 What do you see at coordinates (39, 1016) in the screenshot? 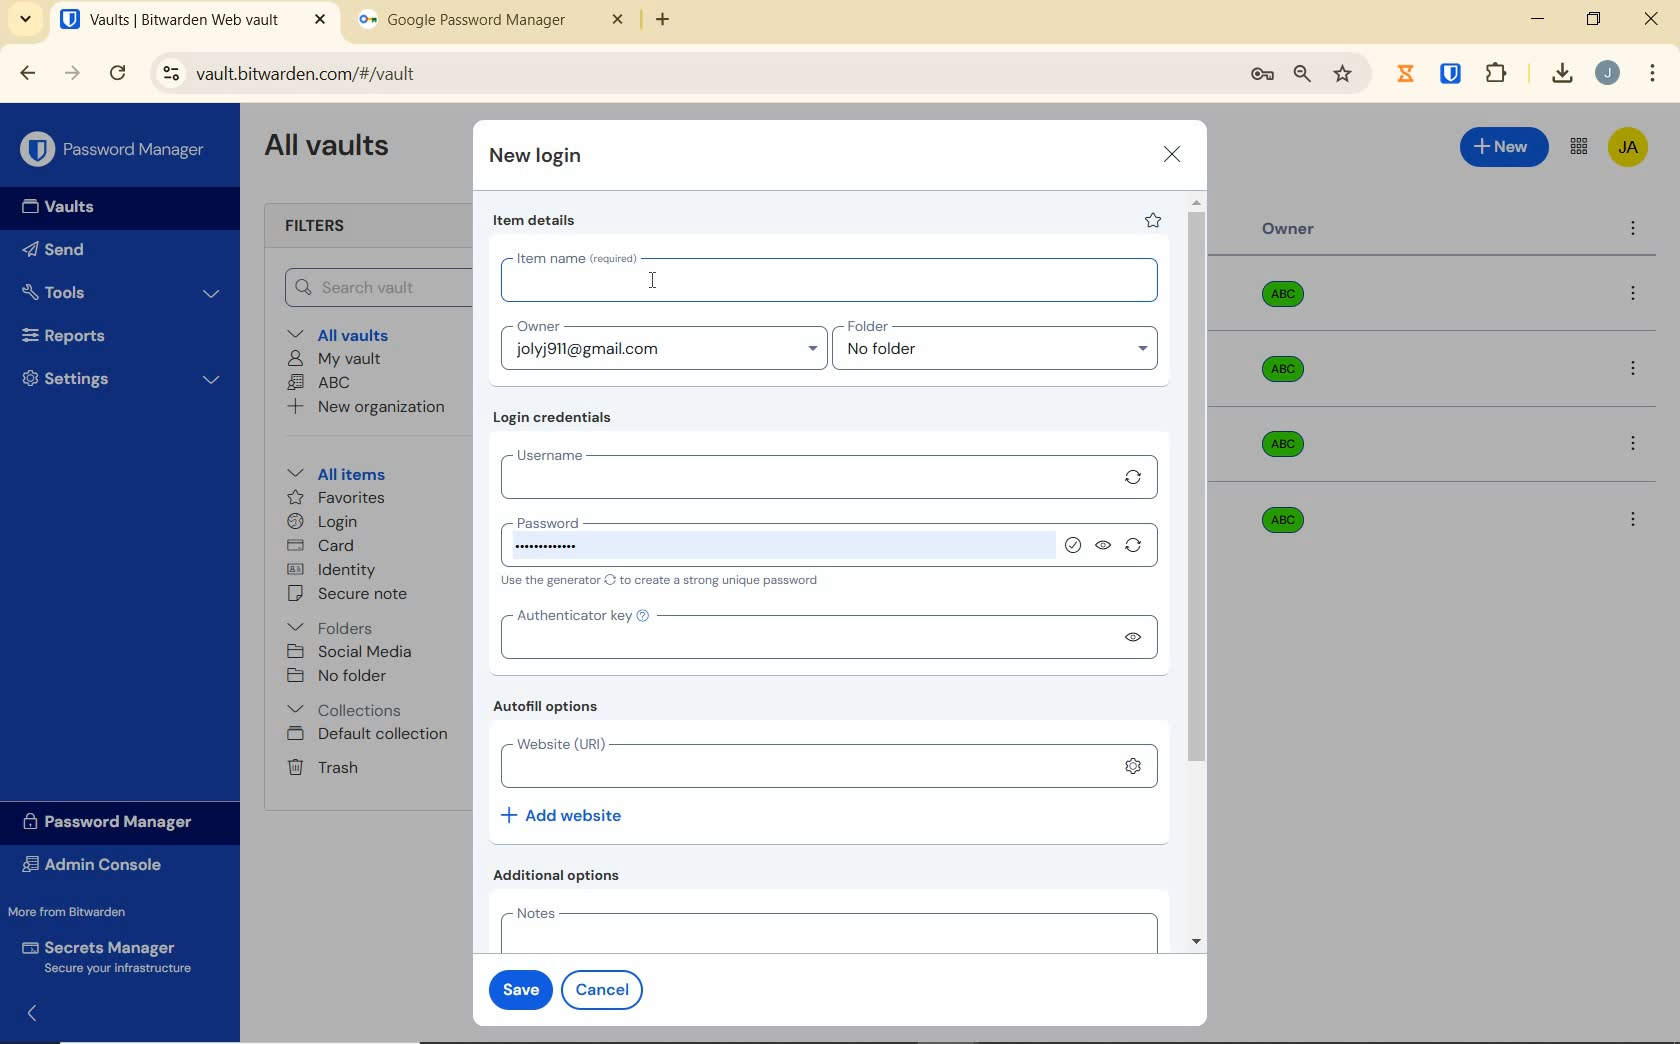
I see `close side bar` at bounding box center [39, 1016].